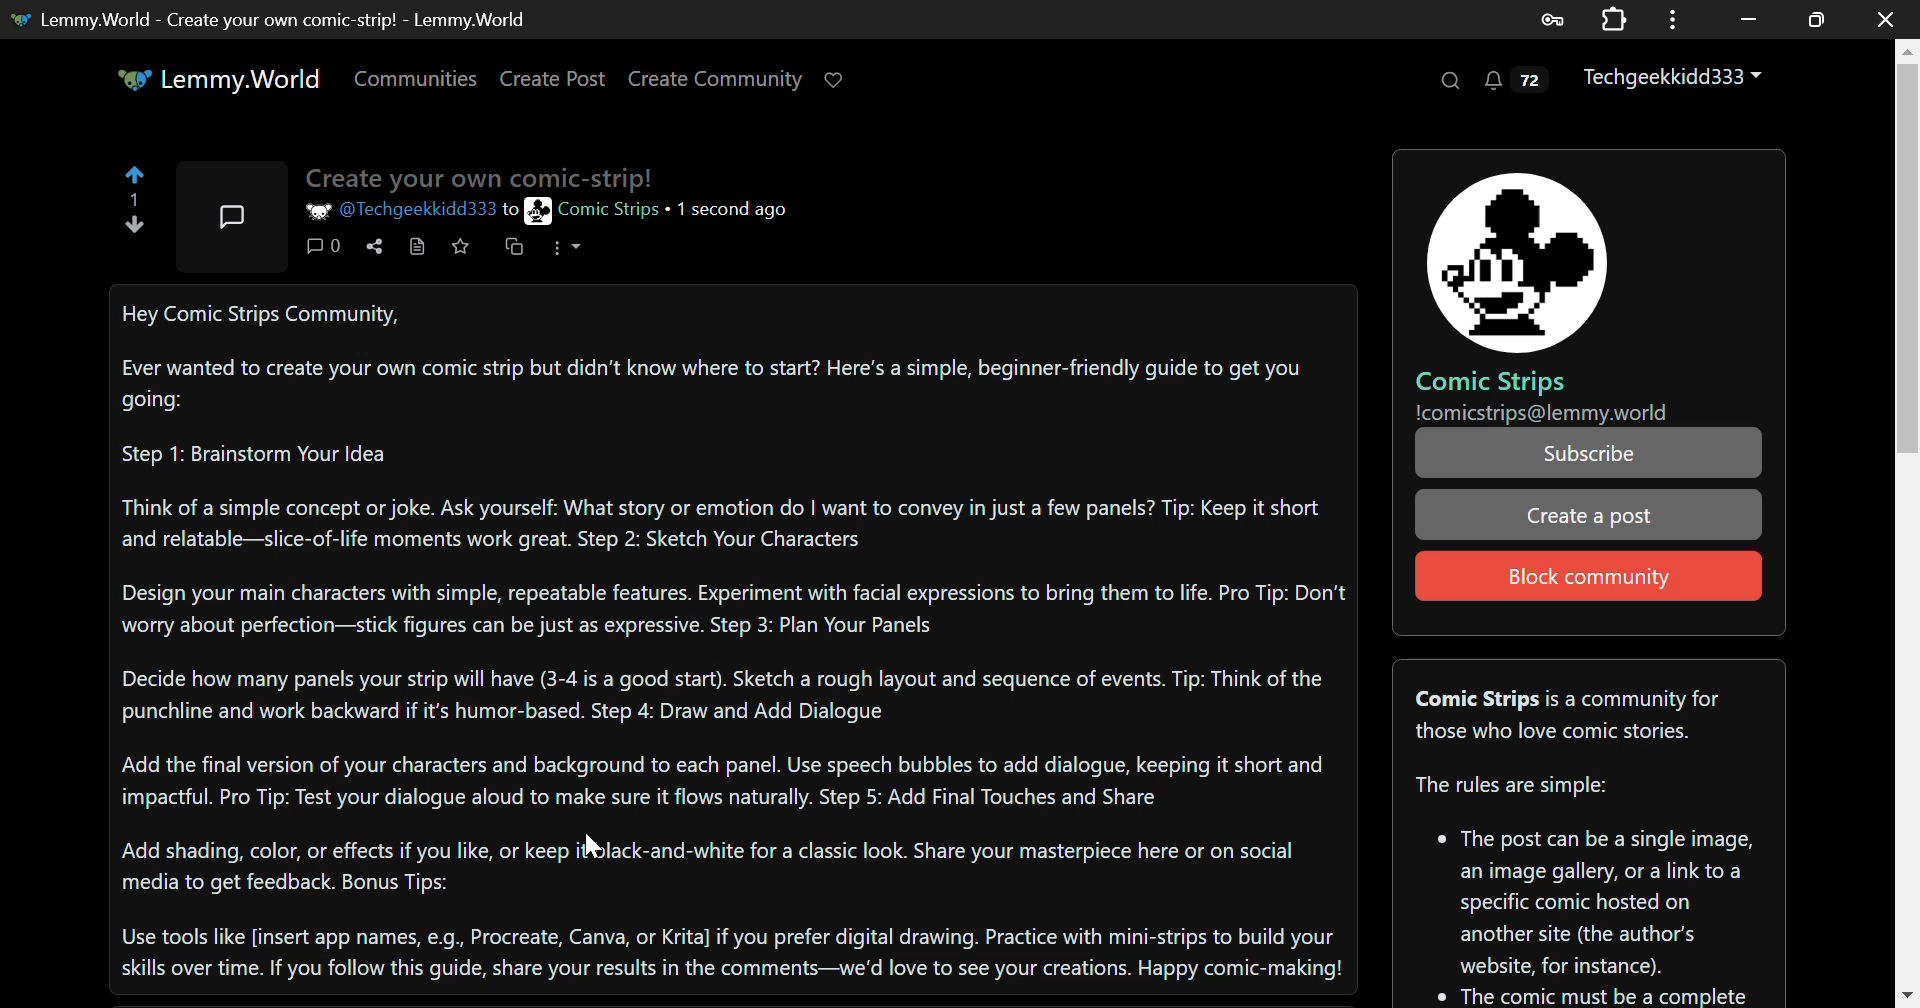 The image size is (1920, 1008). Describe the element at coordinates (1618, 18) in the screenshot. I see `Extensions` at that location.